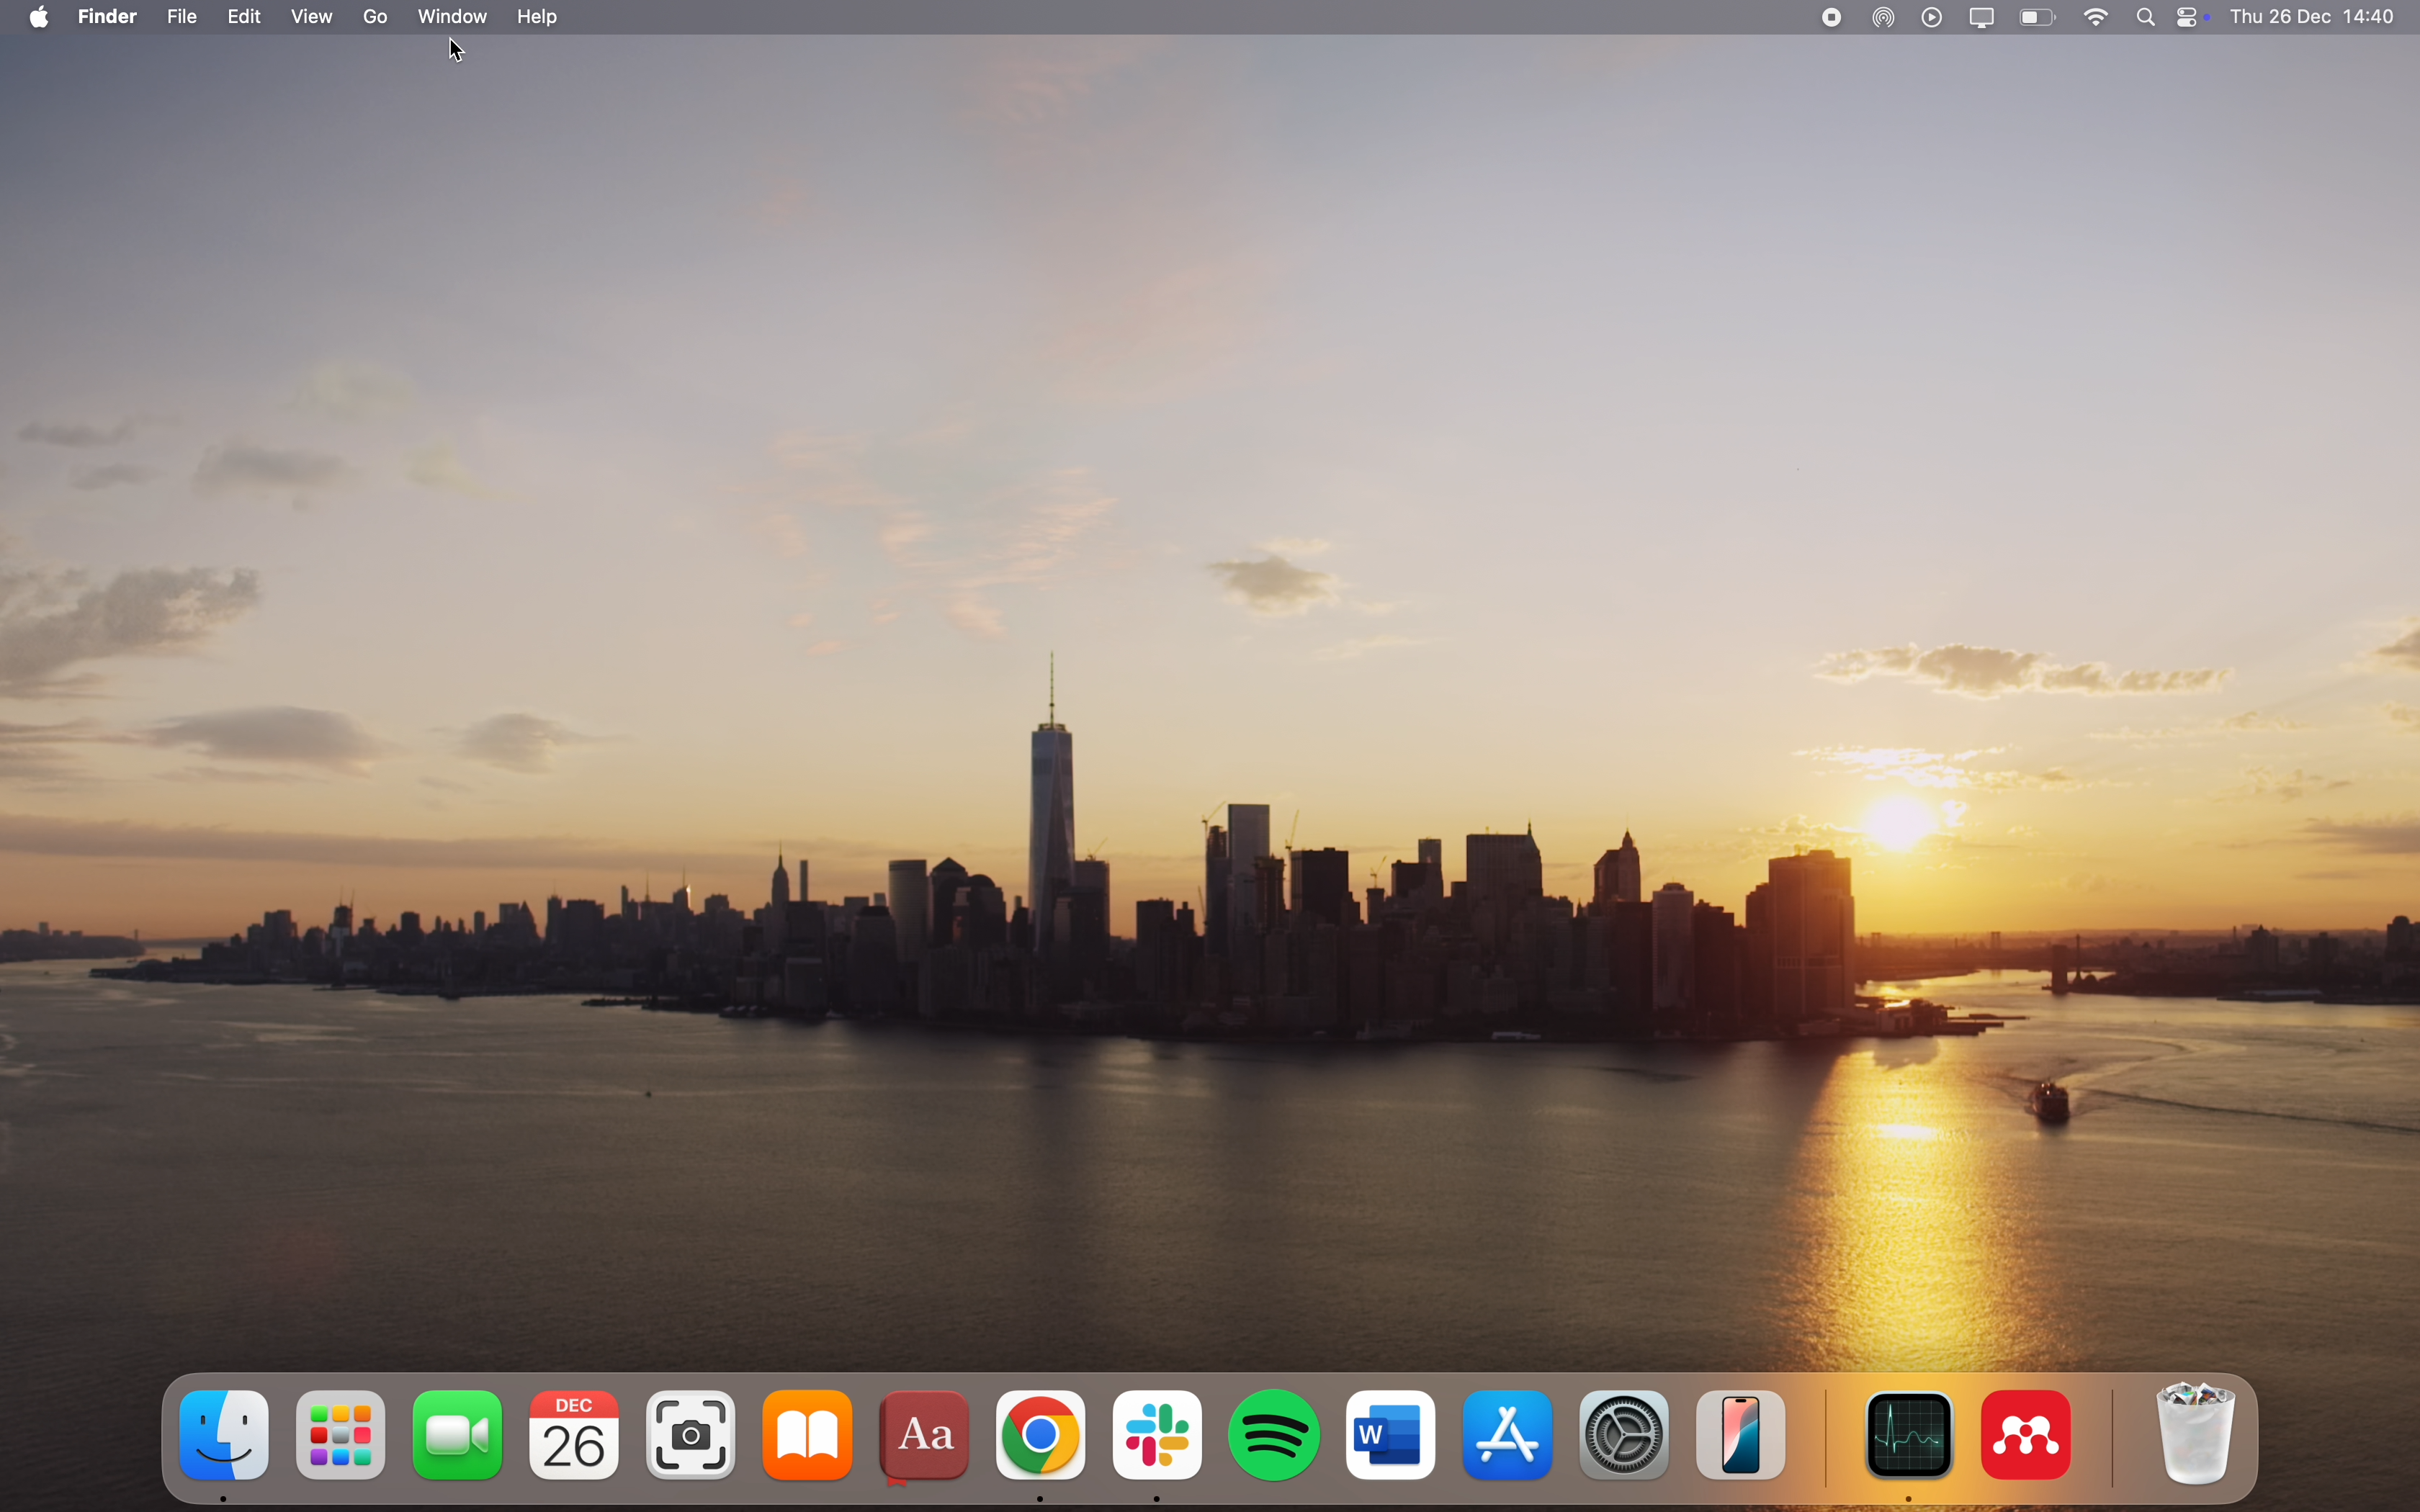 Image resolution: width=2420 pixels, height=1512 pixels. I want to click on edit, so click(250, 14).